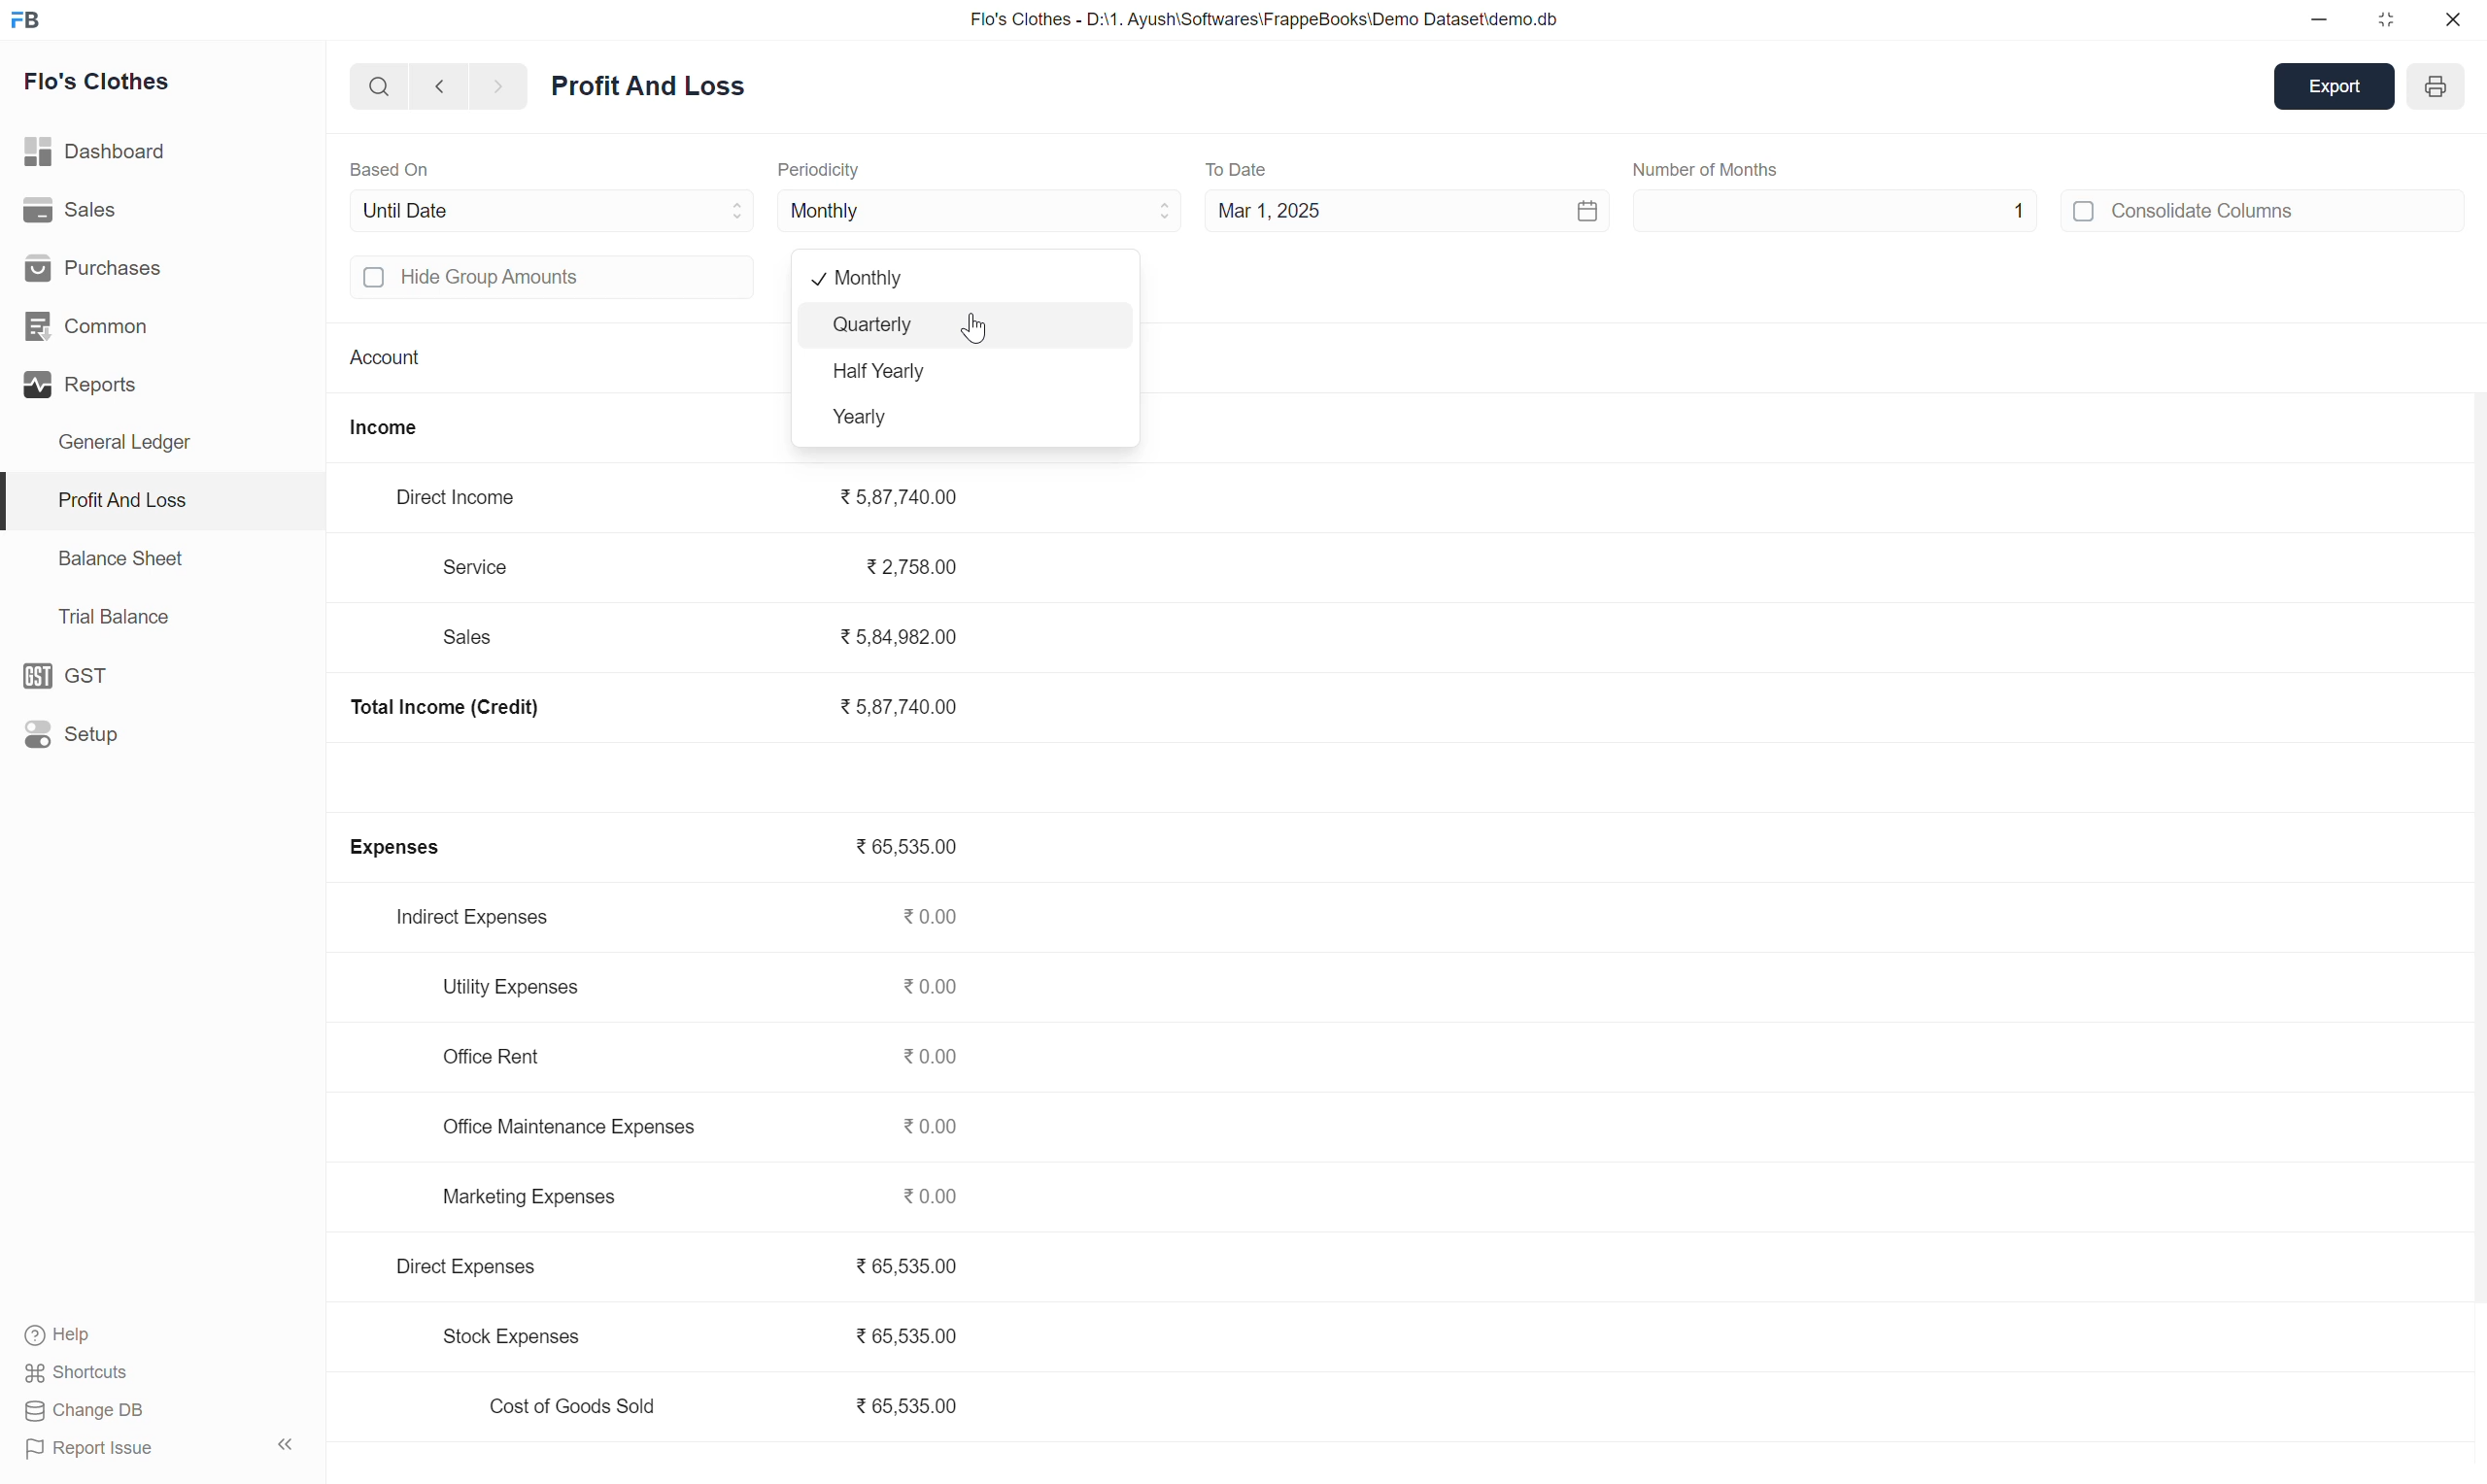  I want to click on + Monthly, so click(866, 279).